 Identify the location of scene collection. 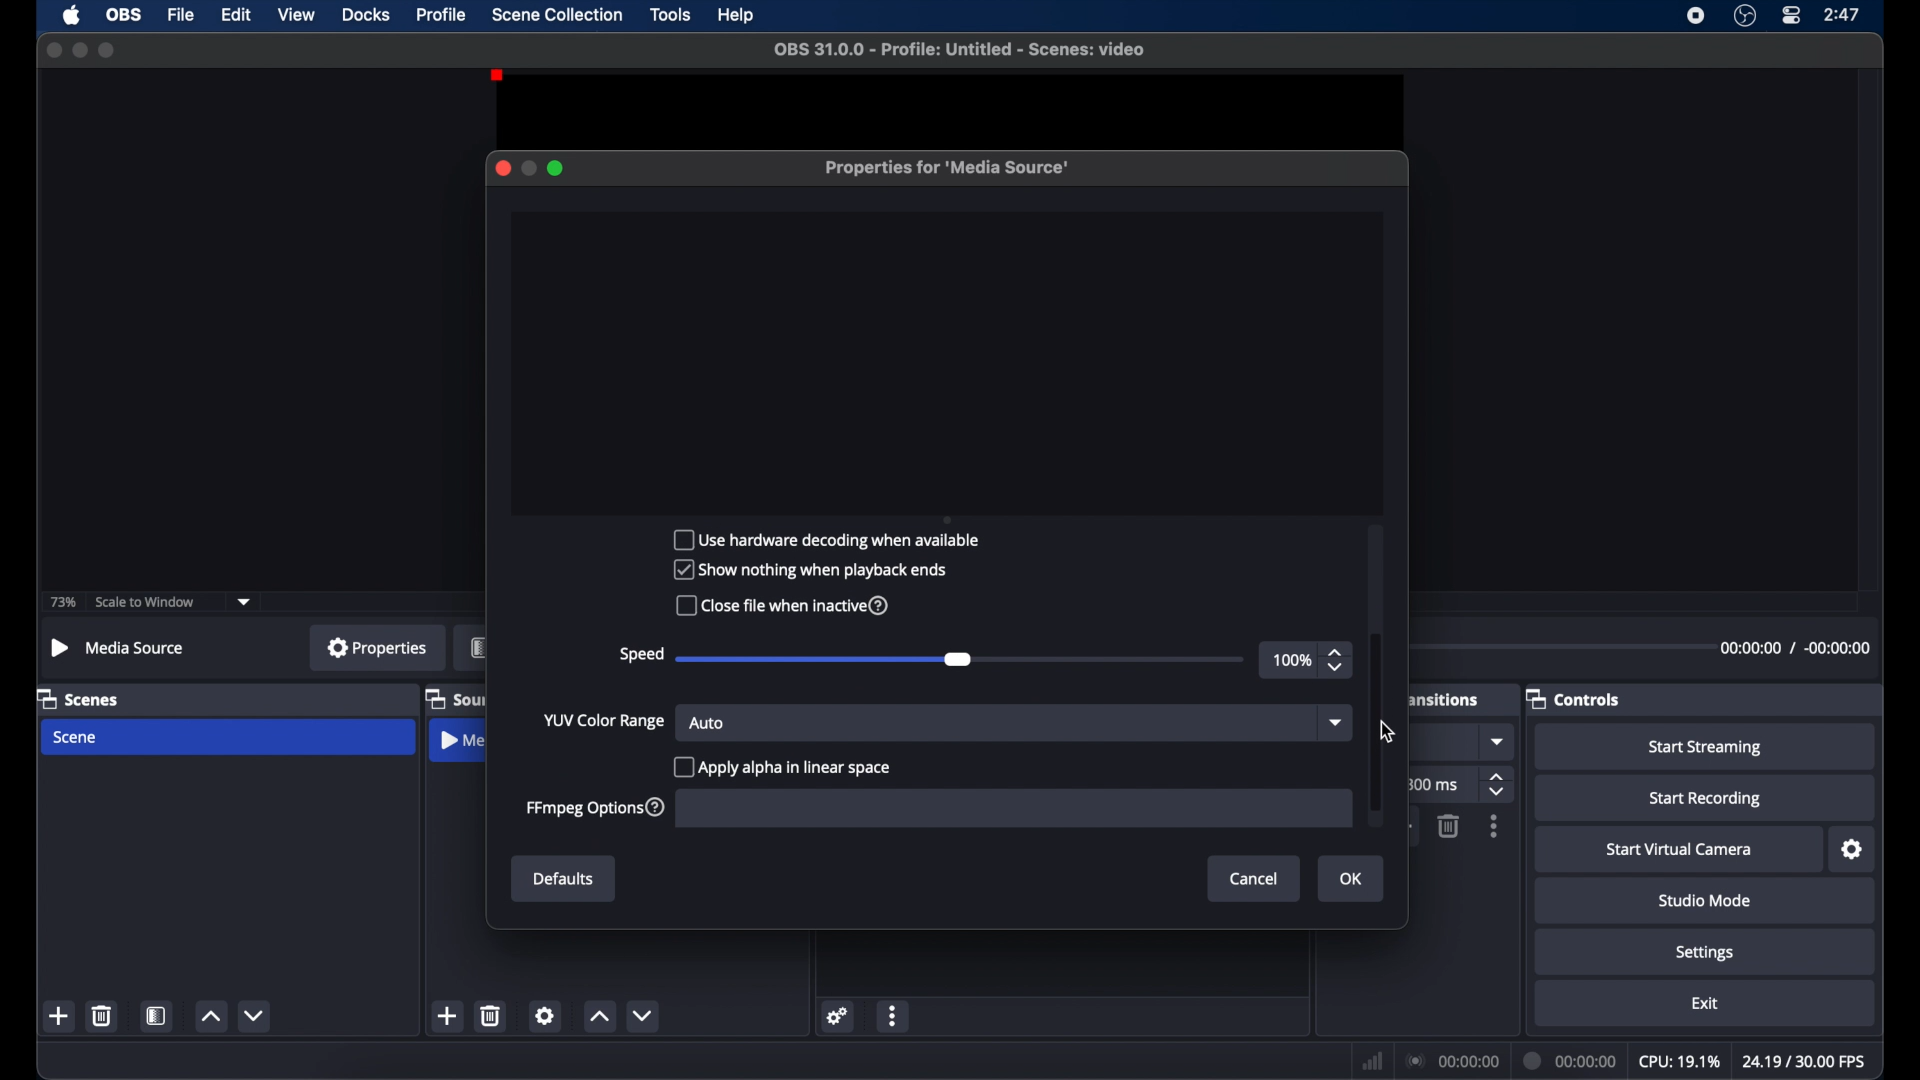
(559, 15).